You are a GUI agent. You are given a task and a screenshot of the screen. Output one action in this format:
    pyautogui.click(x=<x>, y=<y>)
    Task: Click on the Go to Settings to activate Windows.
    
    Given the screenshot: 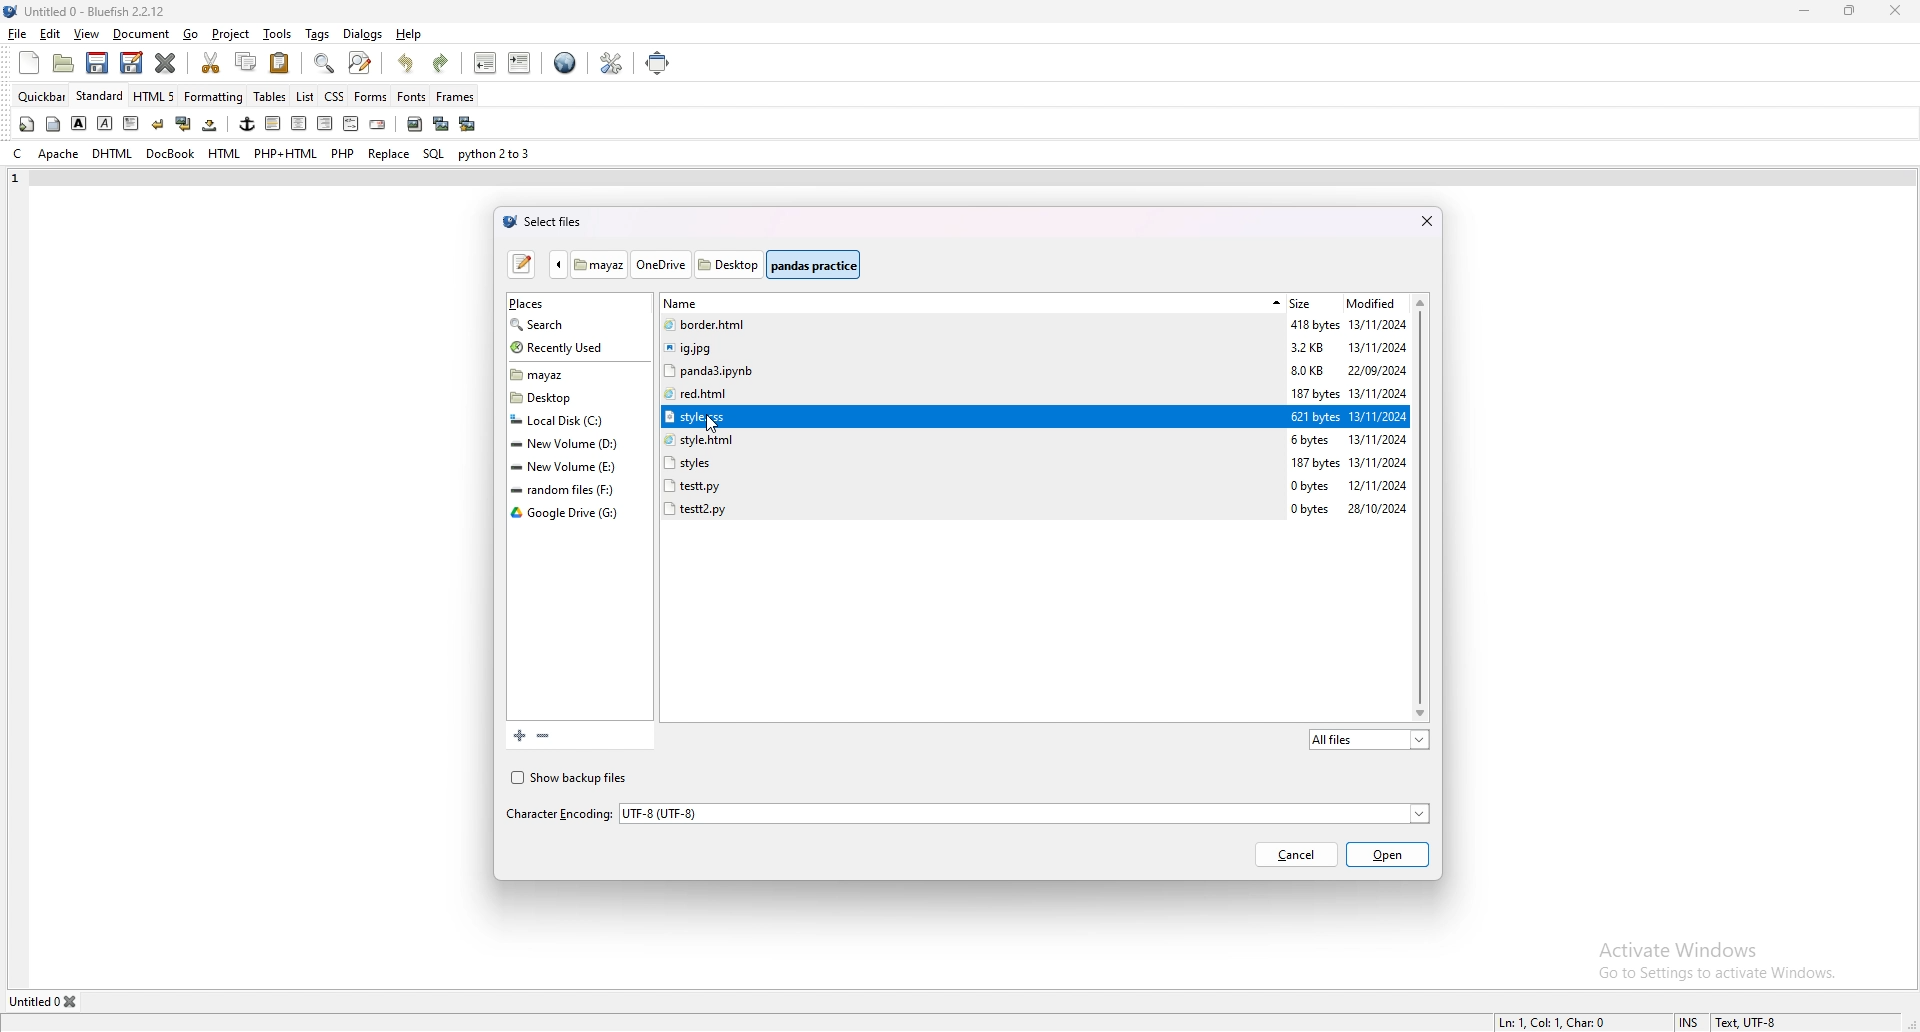 What is the action you would take?
    pyautogui.click(x=1722, y=975)
    